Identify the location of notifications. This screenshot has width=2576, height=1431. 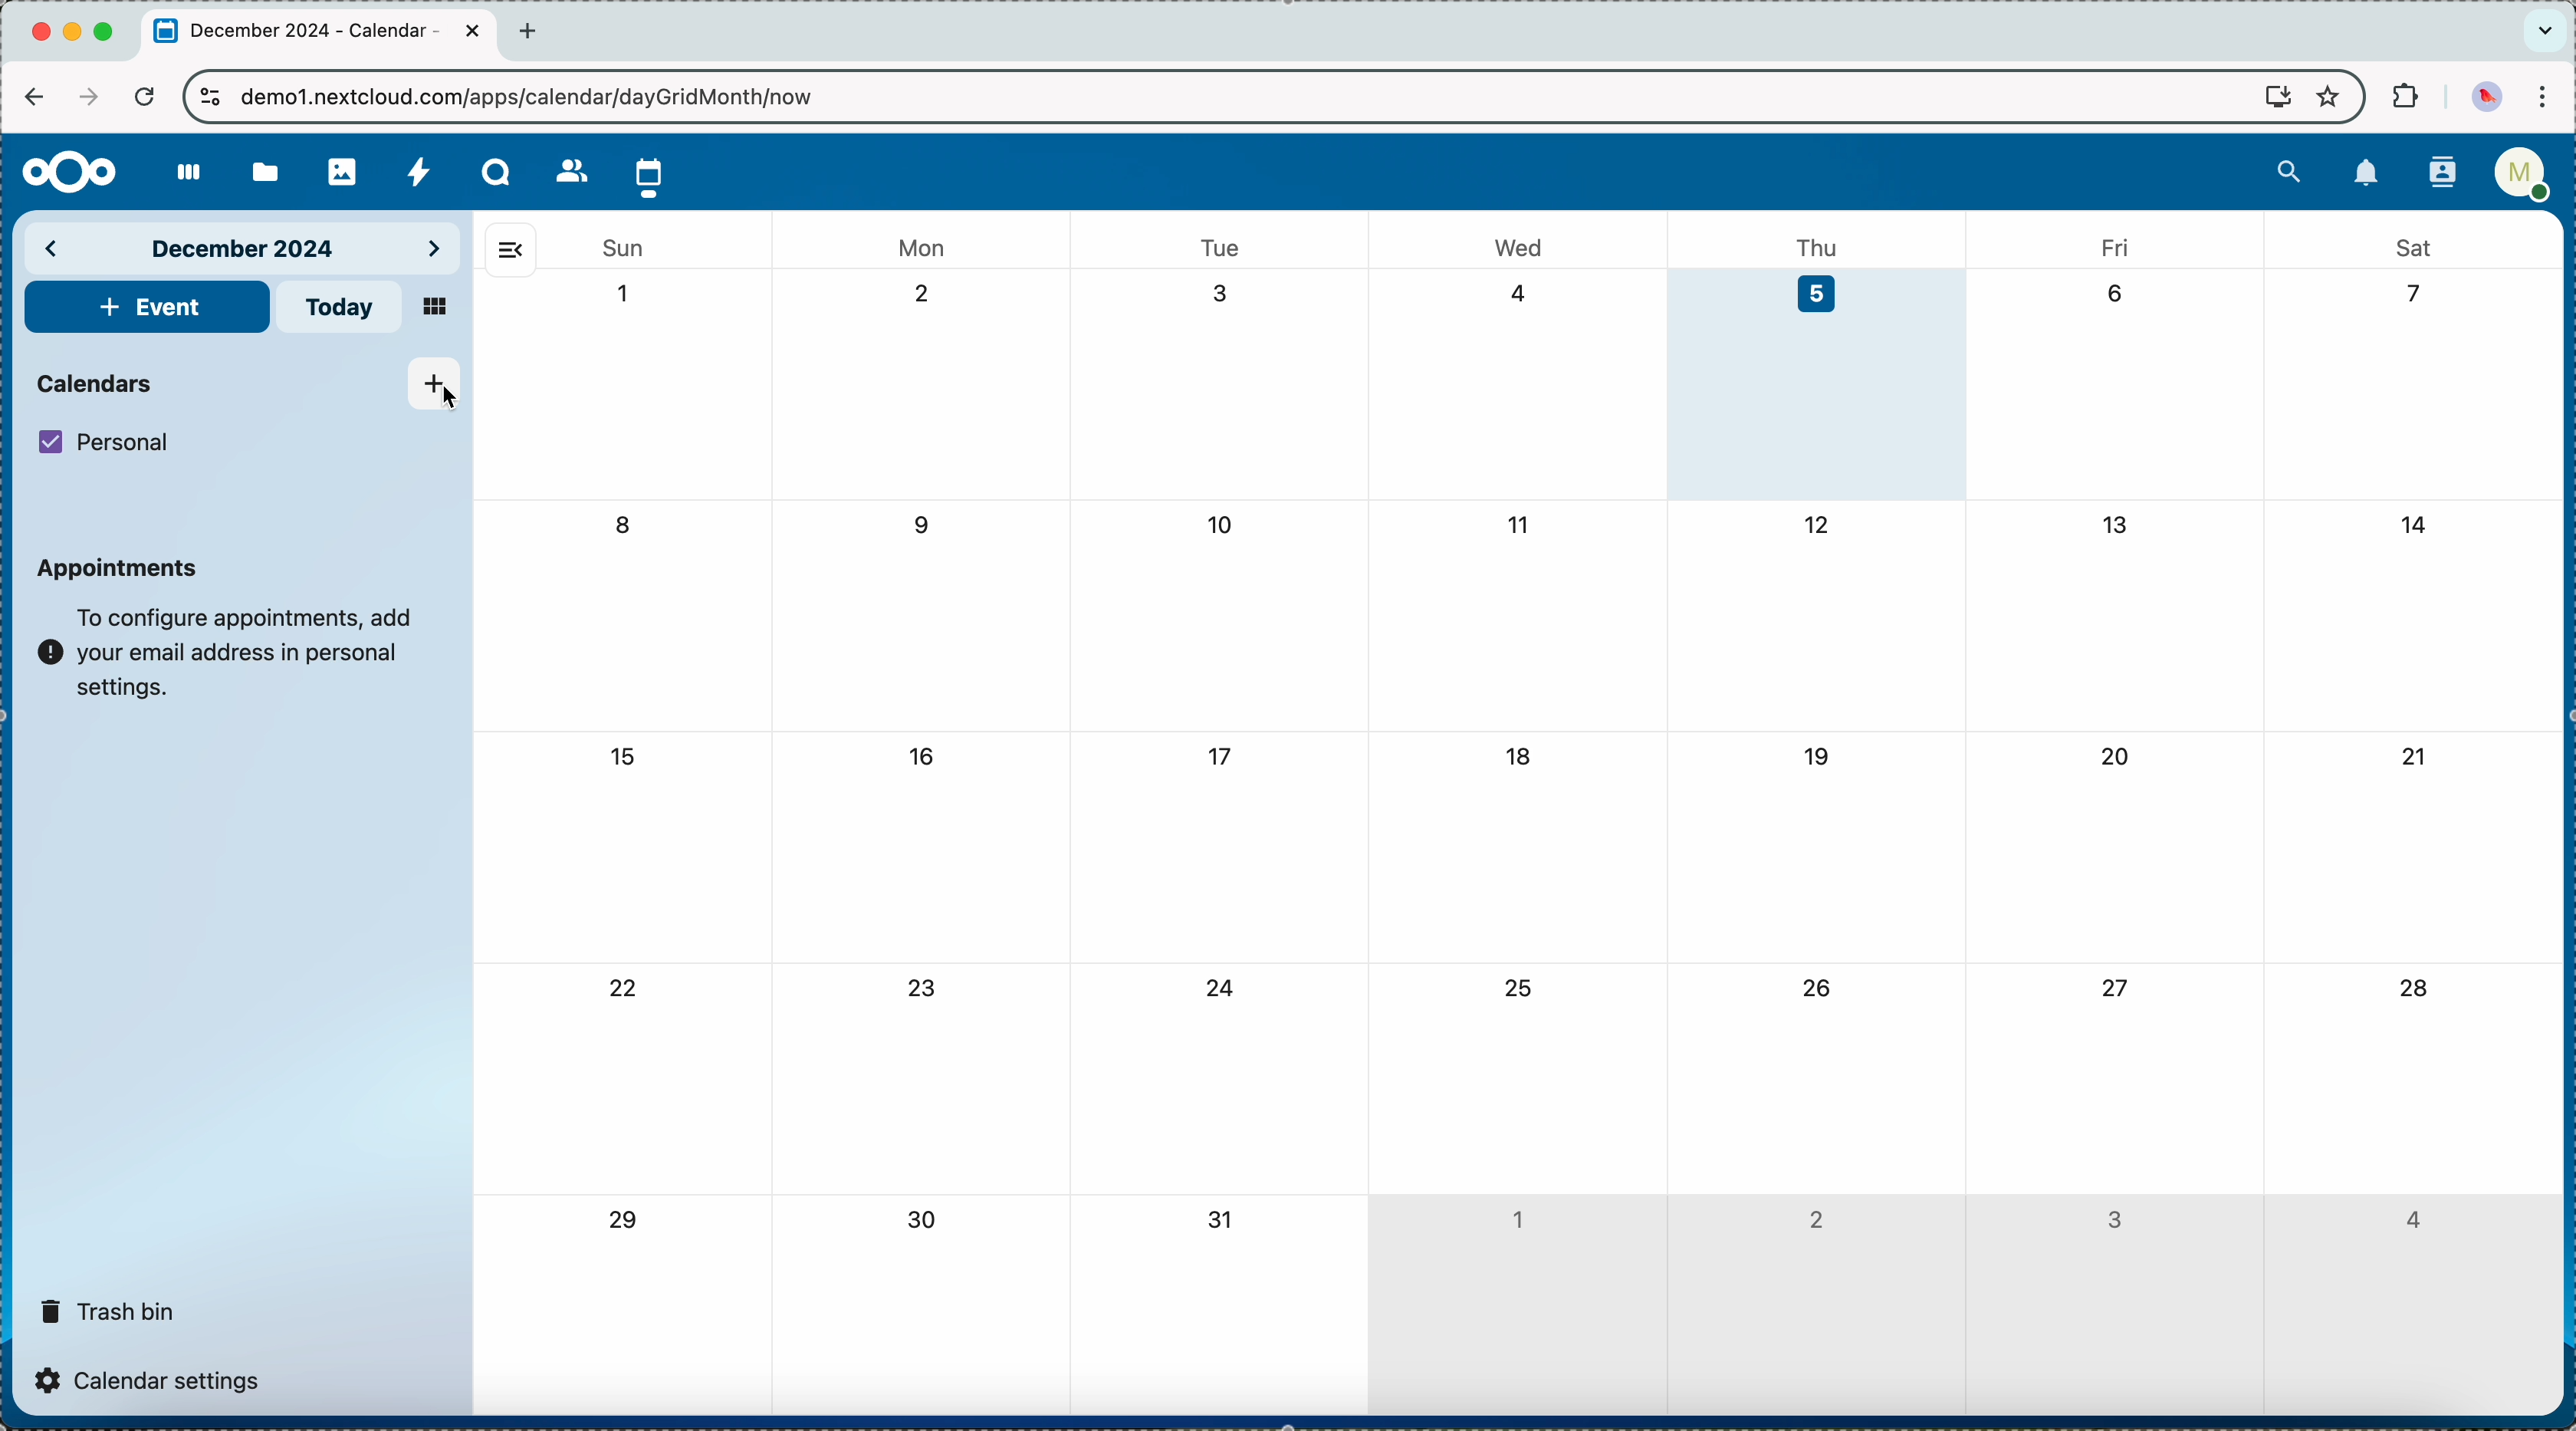
(2367, 174).